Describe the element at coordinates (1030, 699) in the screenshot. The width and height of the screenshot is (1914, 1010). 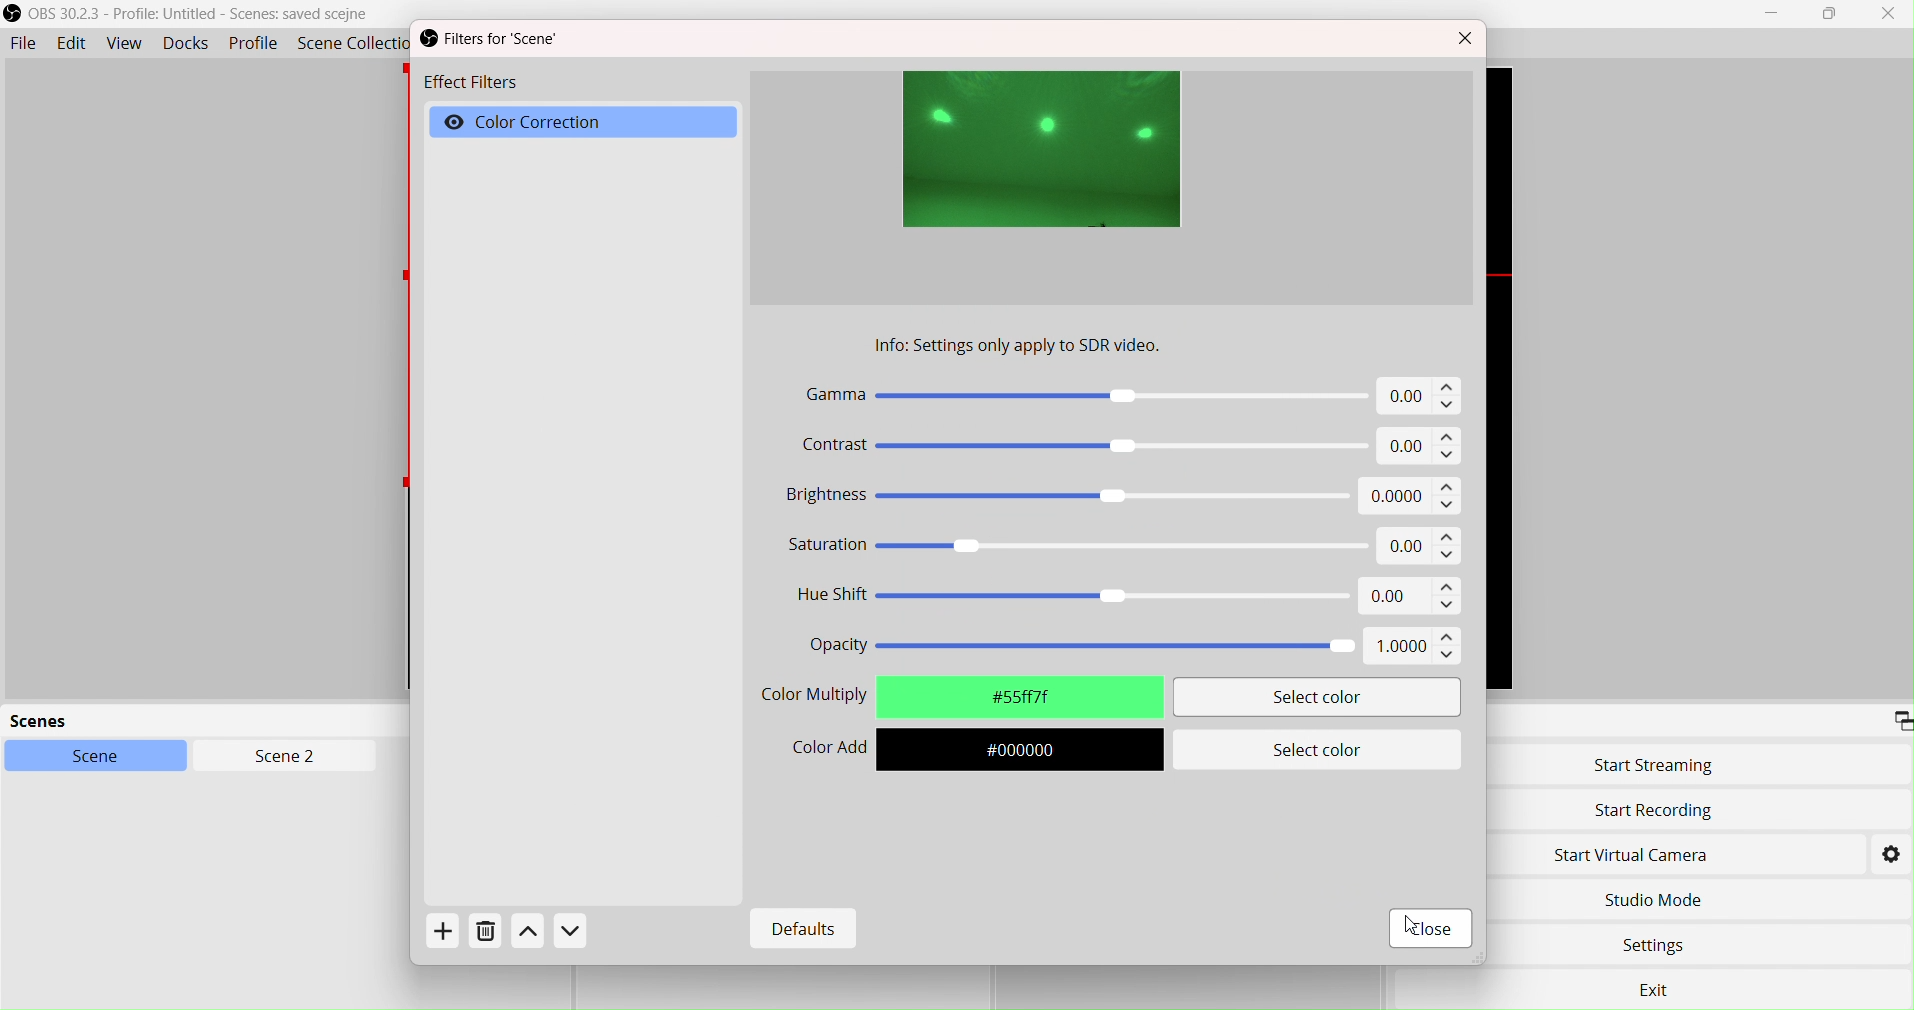
I see `#fffffff` at that location.